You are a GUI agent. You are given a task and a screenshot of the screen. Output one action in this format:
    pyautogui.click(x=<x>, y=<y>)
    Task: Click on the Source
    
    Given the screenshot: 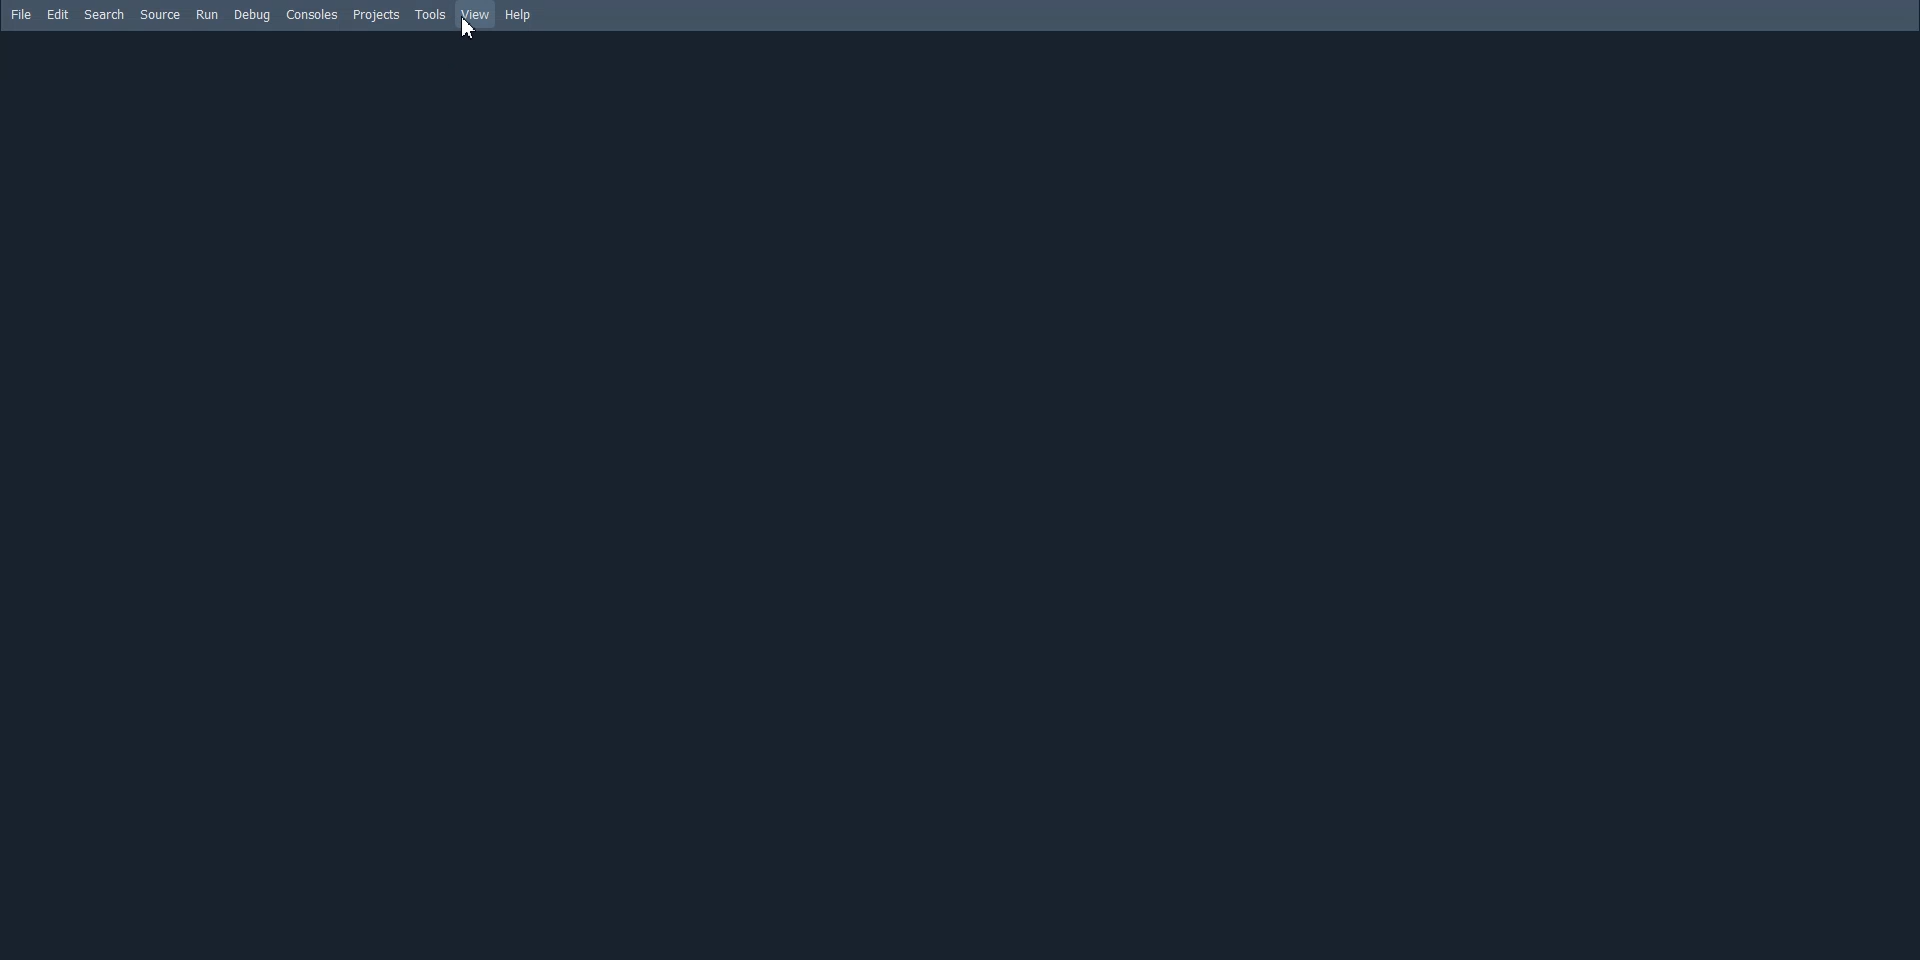 What is the action you would take?
    pyautogui.click(x=160, y=14)
    